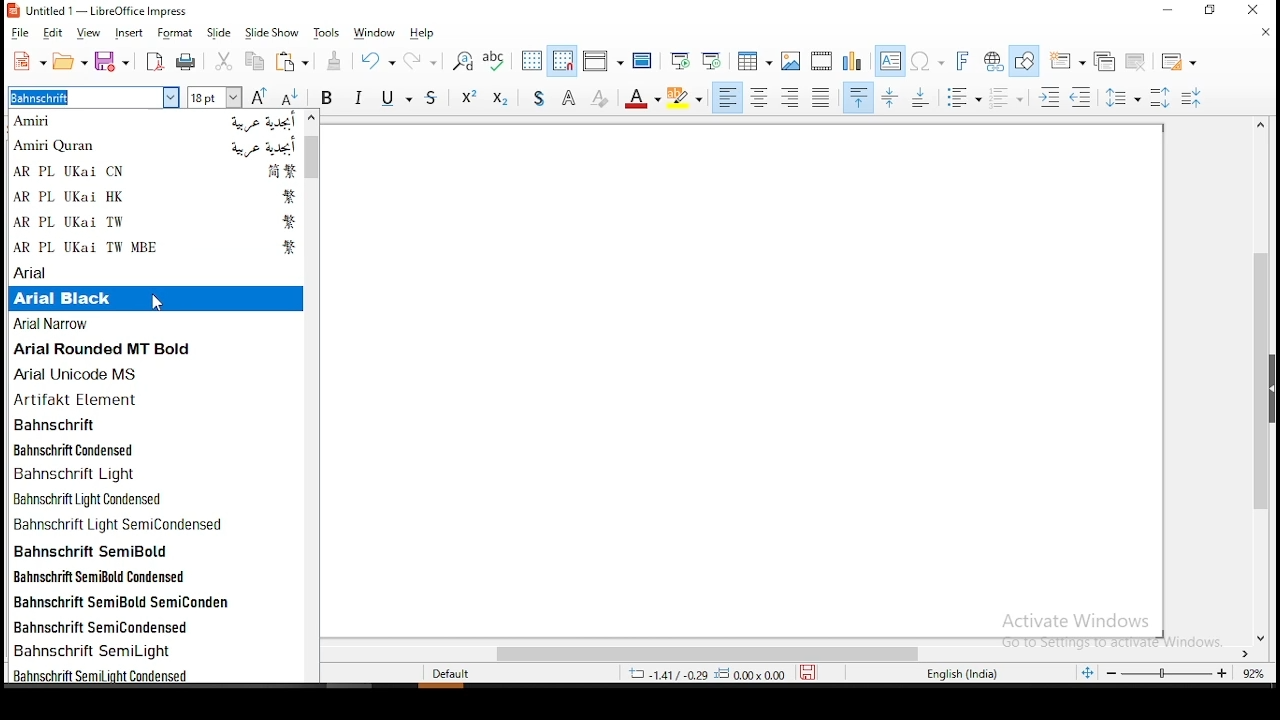  Describe the element at coordinates (93, 97) in the screenshot. I see `font` at that location.